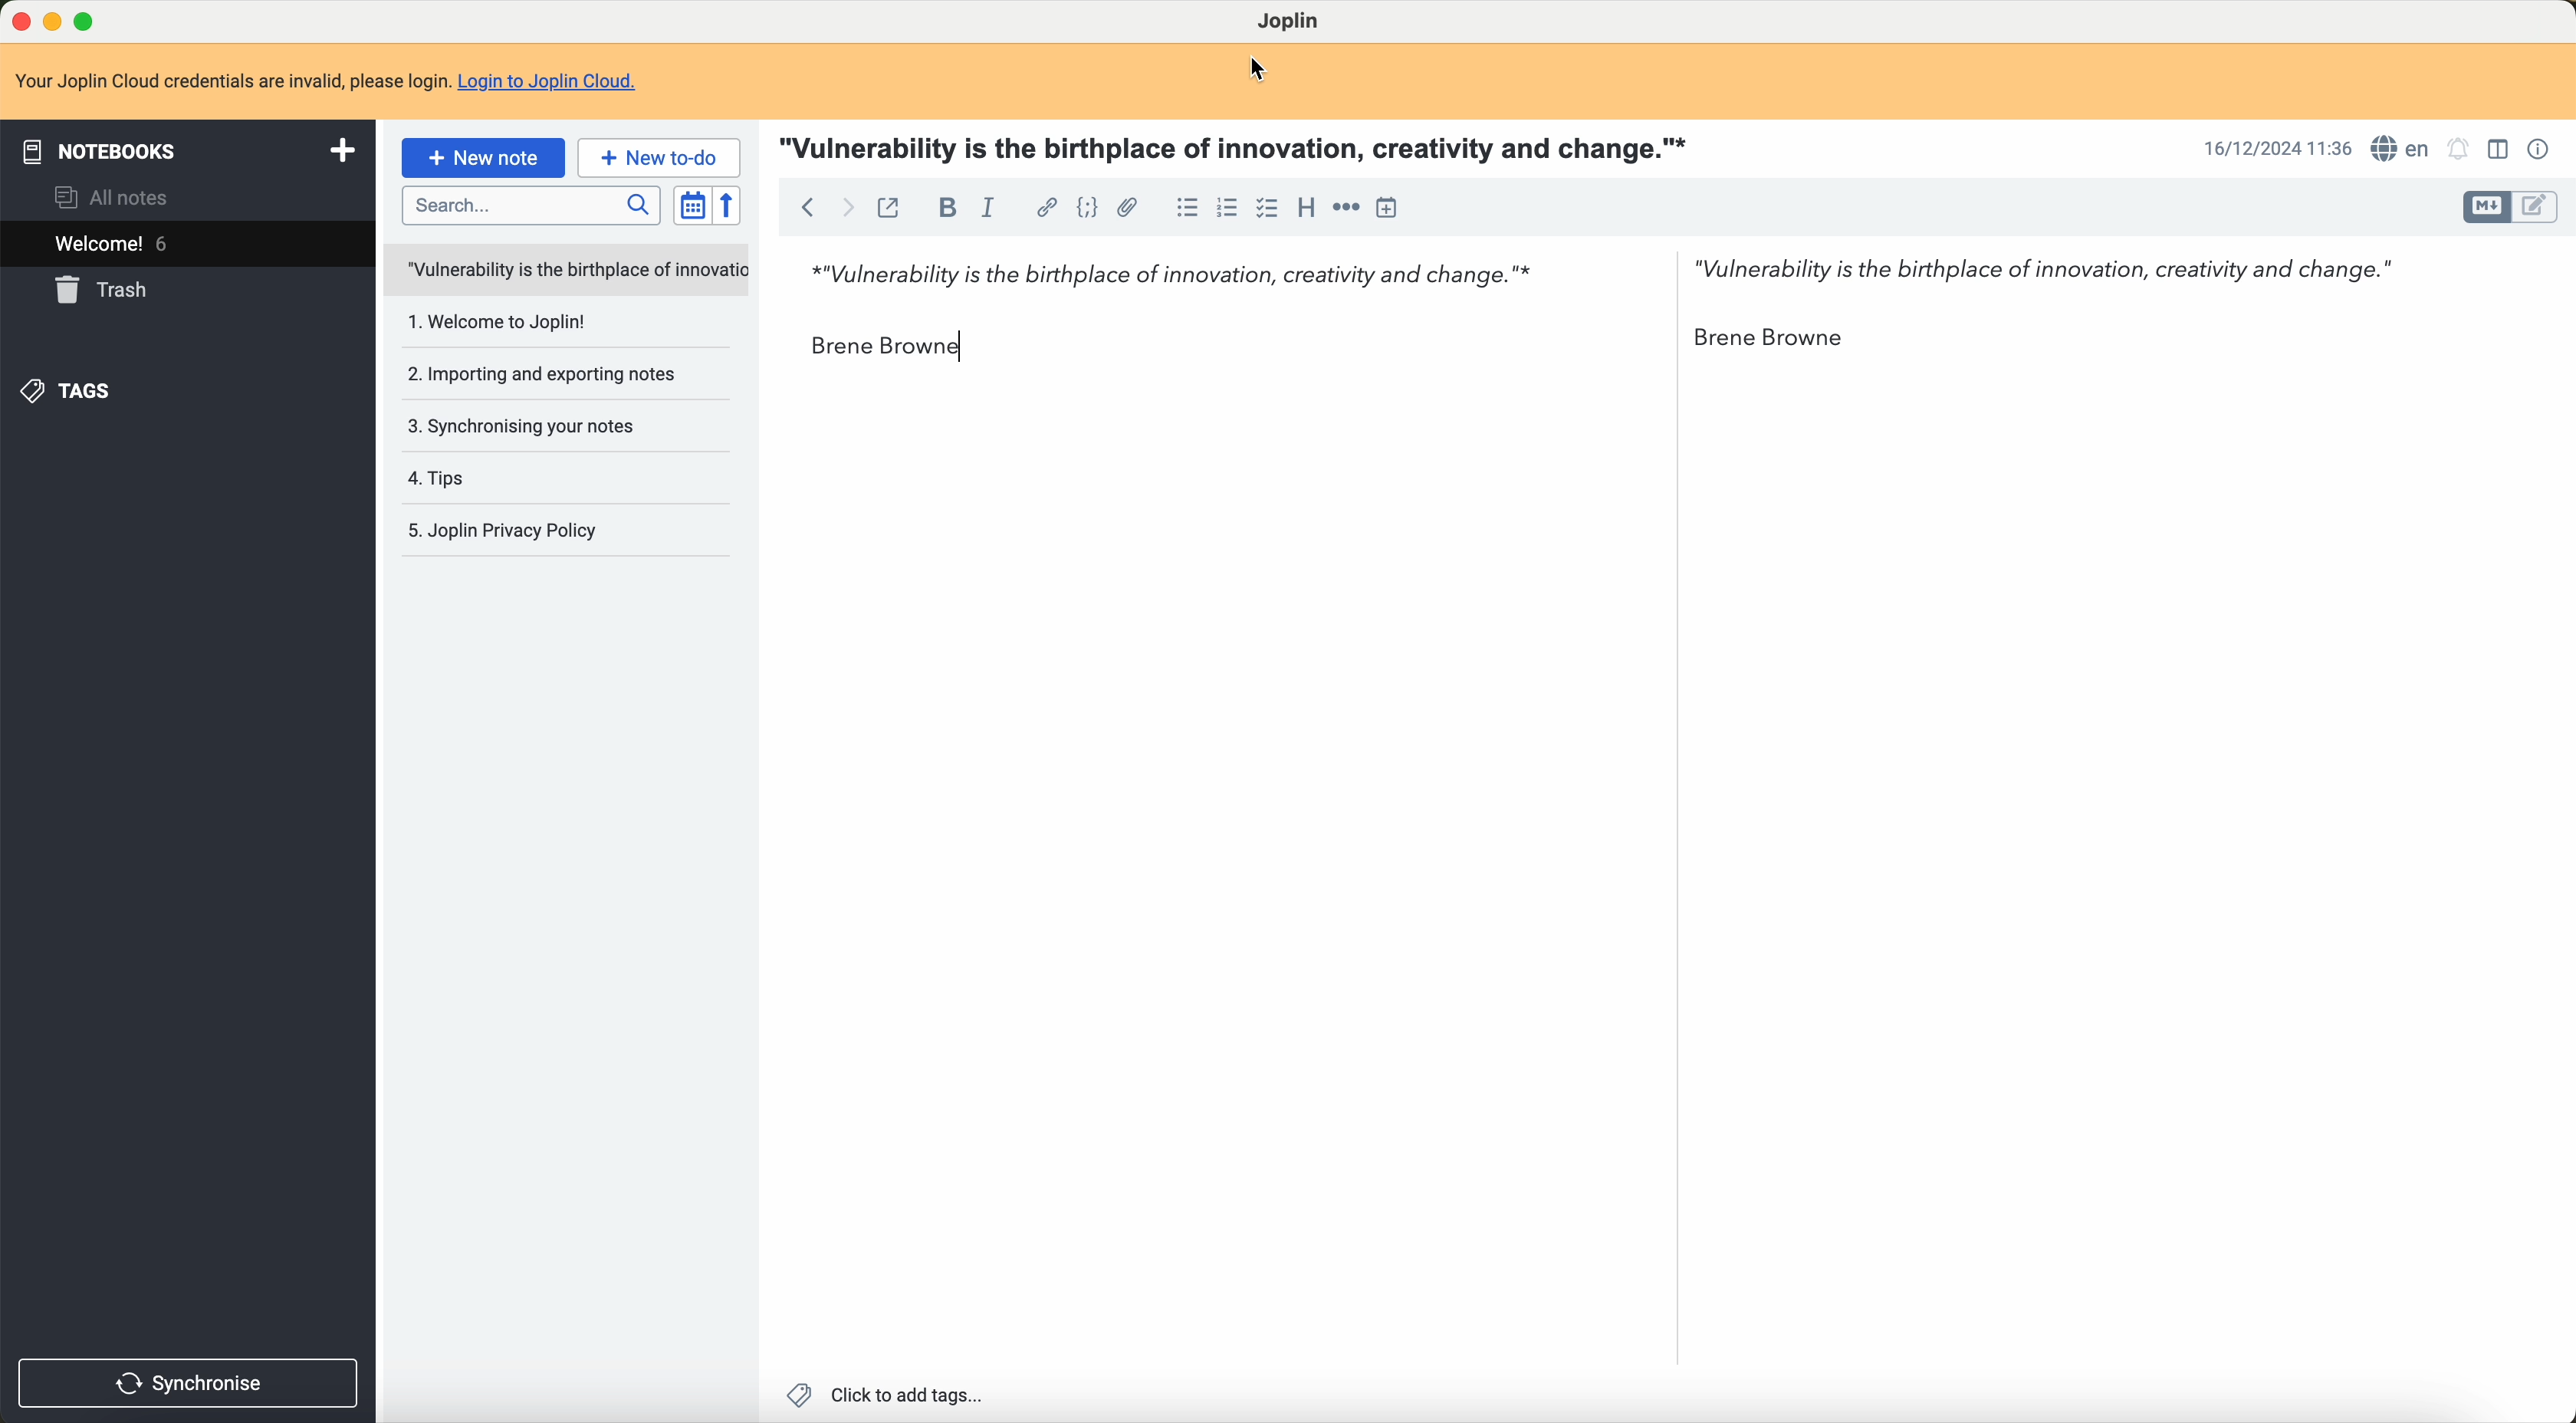 This screenshot has width=2576, height=1423. Describe the element at coordinates (887, 347) in the screenshot. I see `Brene Brown` at that location.